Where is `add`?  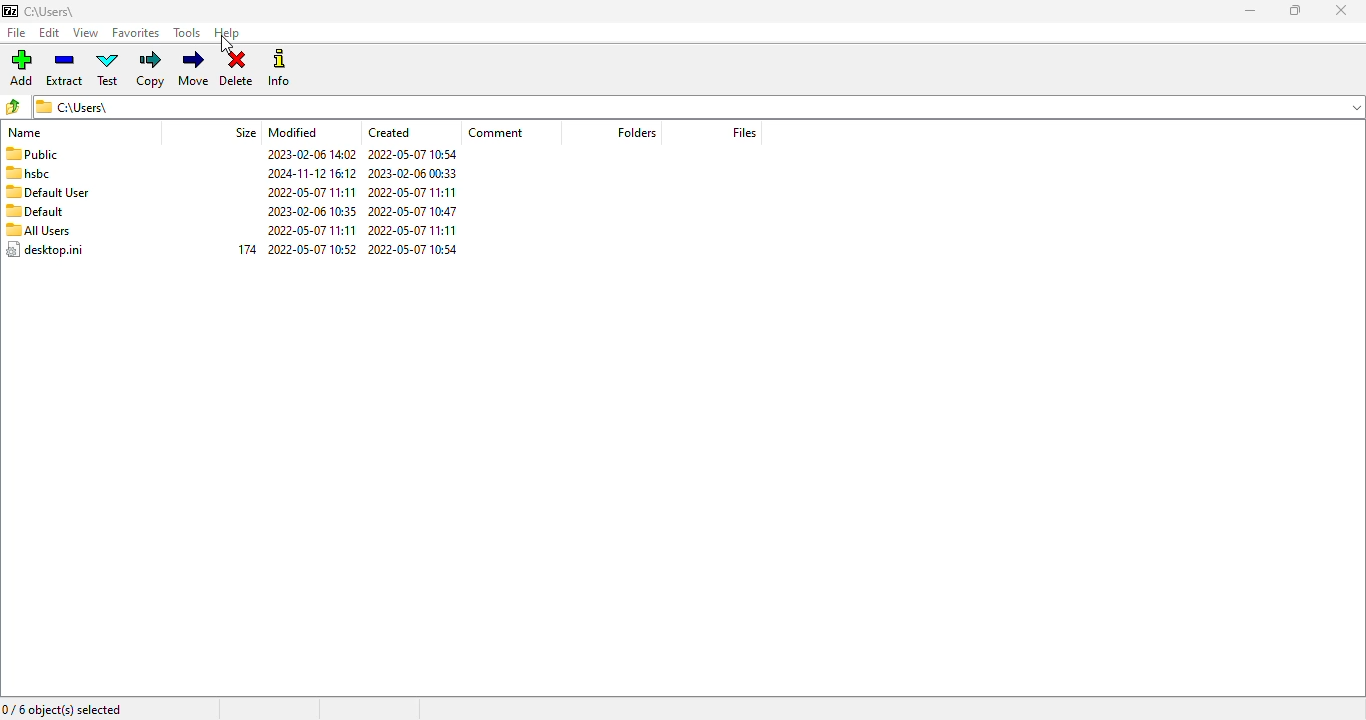 add is located at coordinates (21, 68).